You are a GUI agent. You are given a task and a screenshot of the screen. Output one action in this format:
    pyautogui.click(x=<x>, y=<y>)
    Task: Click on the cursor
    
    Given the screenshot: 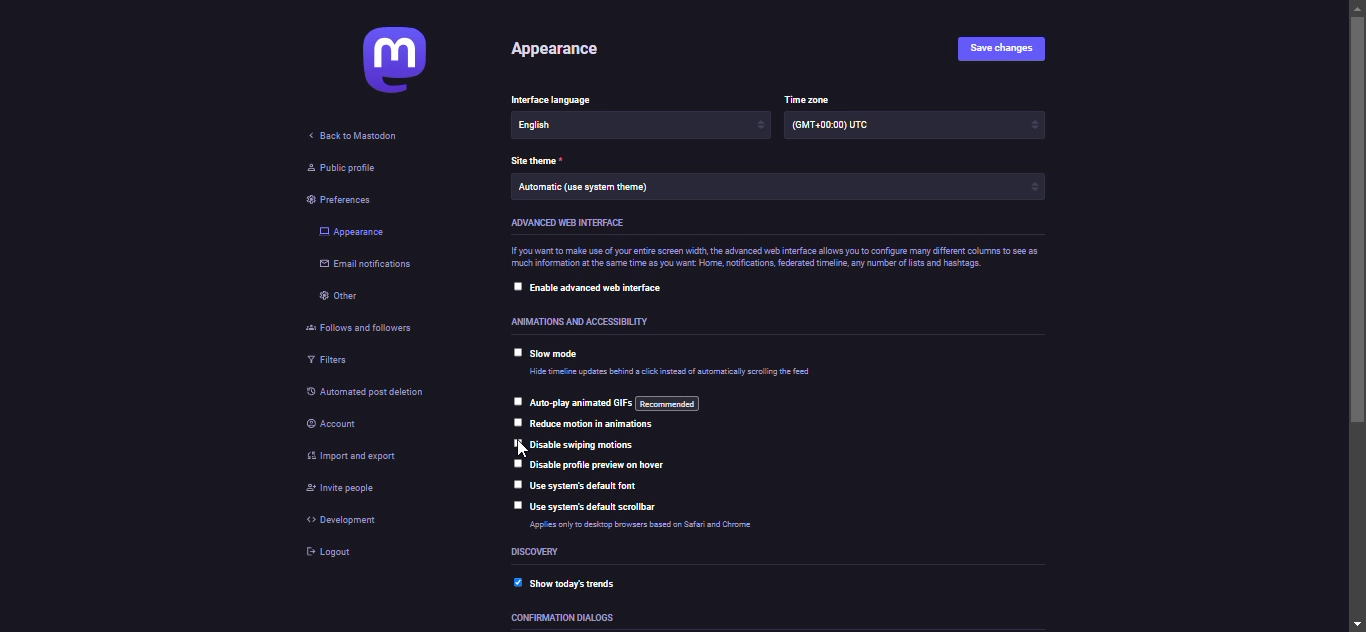 What is the action you would take?
    pyautogui.click(x=518, y=449)
    